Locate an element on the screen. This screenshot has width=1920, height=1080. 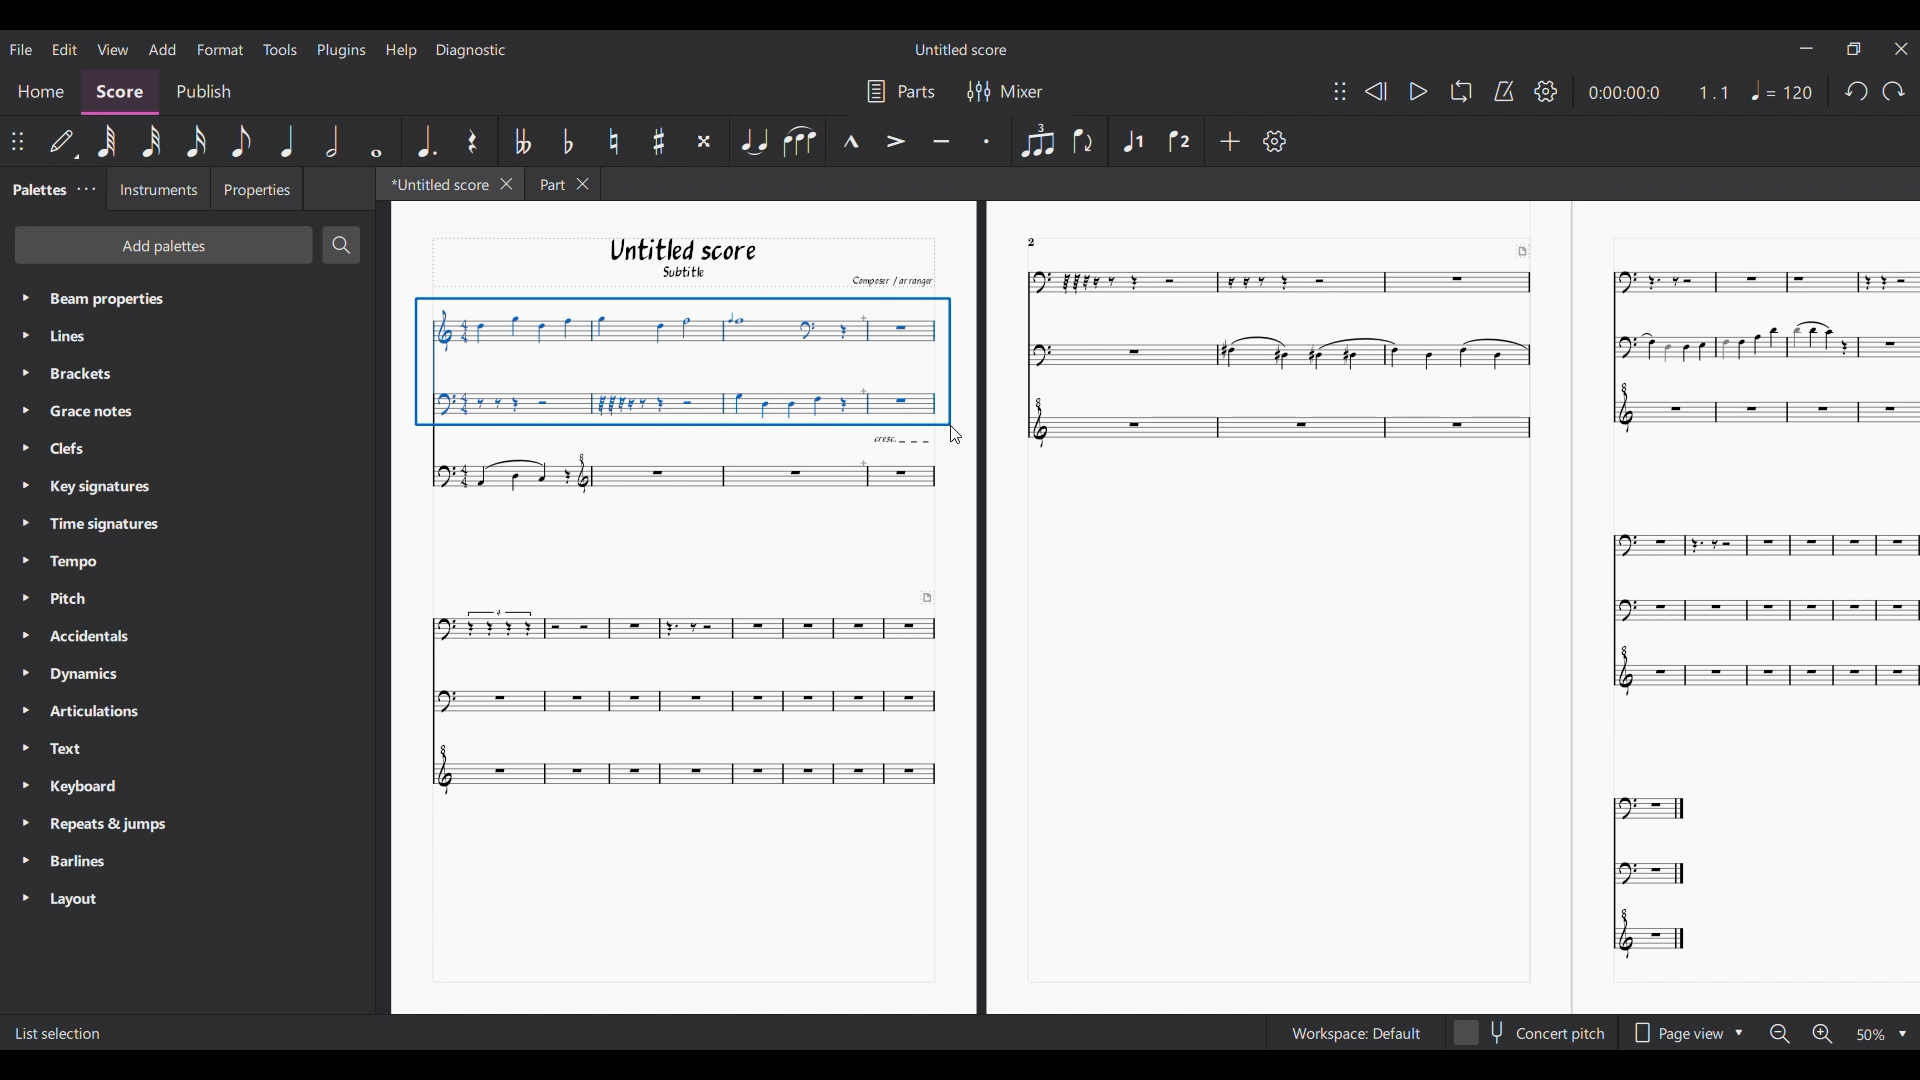
 is located at coordinates (1764, 280).